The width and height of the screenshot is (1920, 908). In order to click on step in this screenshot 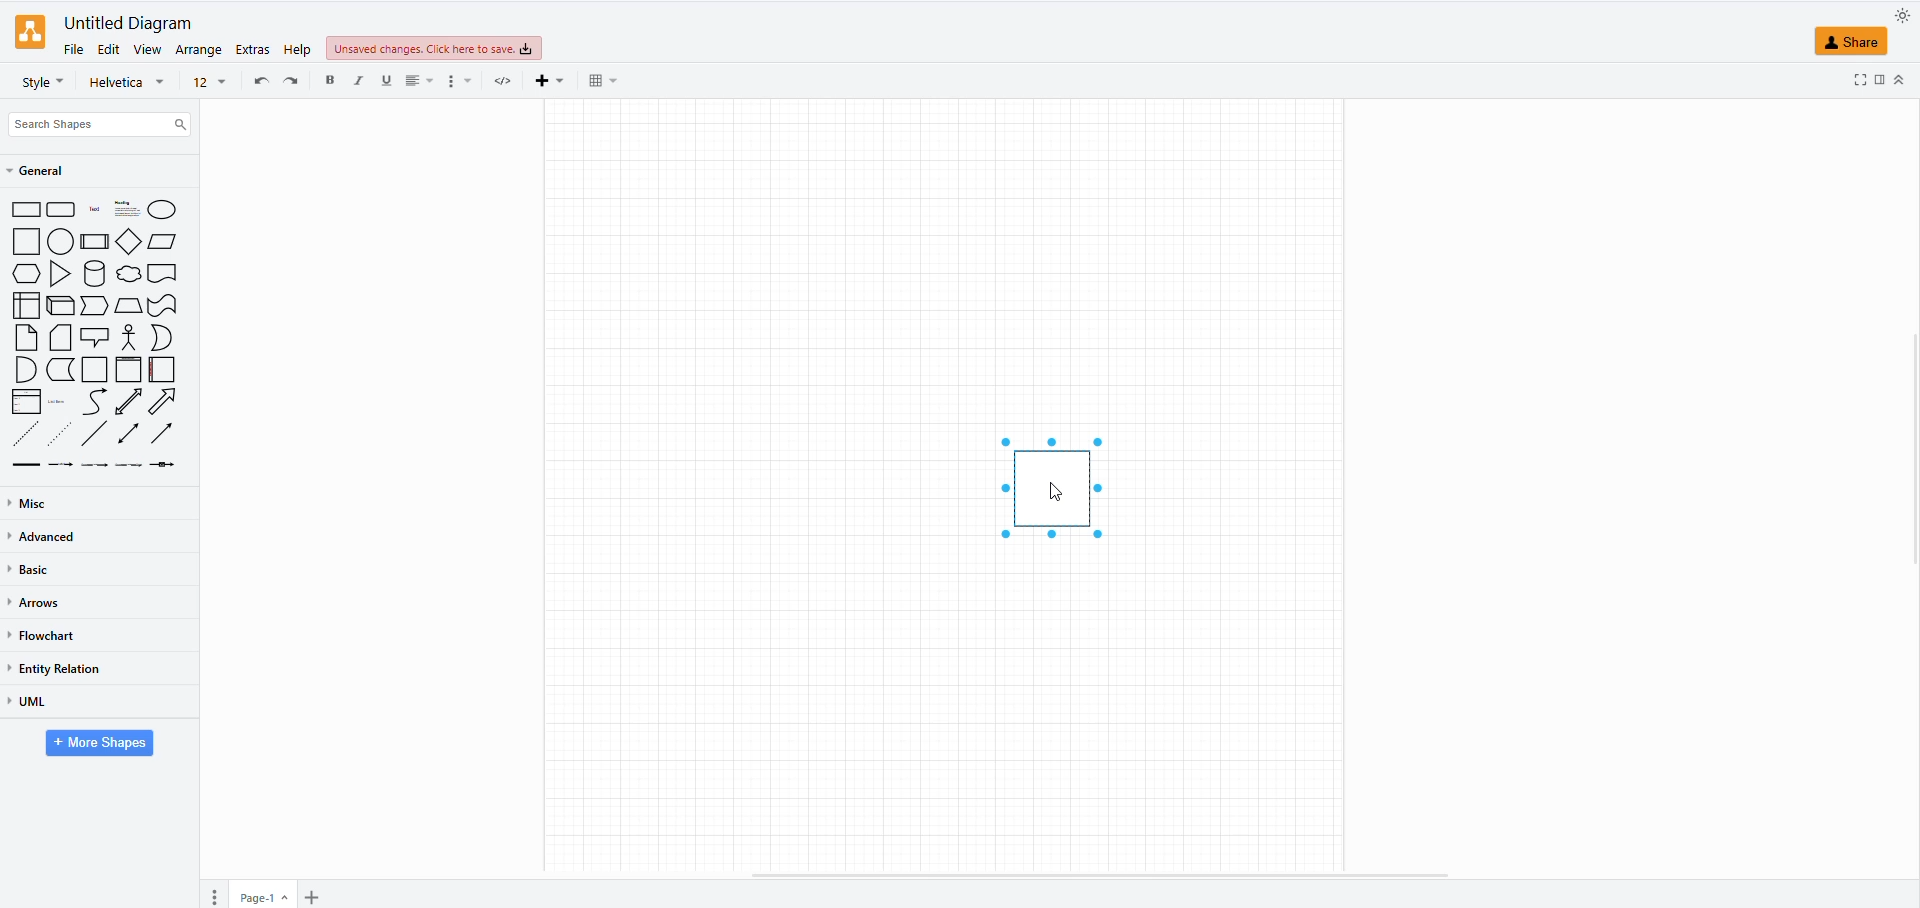, I will do `click(93, 307)`.